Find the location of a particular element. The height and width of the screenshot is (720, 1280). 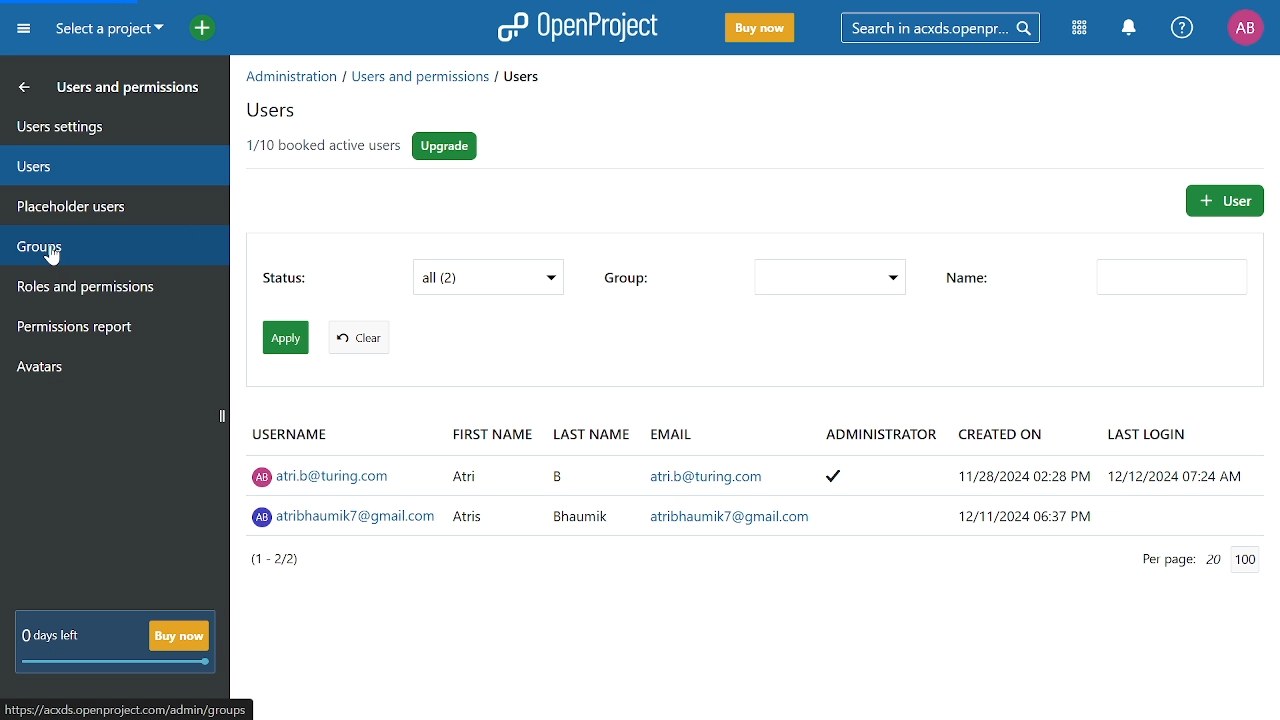

administrator is located at coordinates (880, 435).